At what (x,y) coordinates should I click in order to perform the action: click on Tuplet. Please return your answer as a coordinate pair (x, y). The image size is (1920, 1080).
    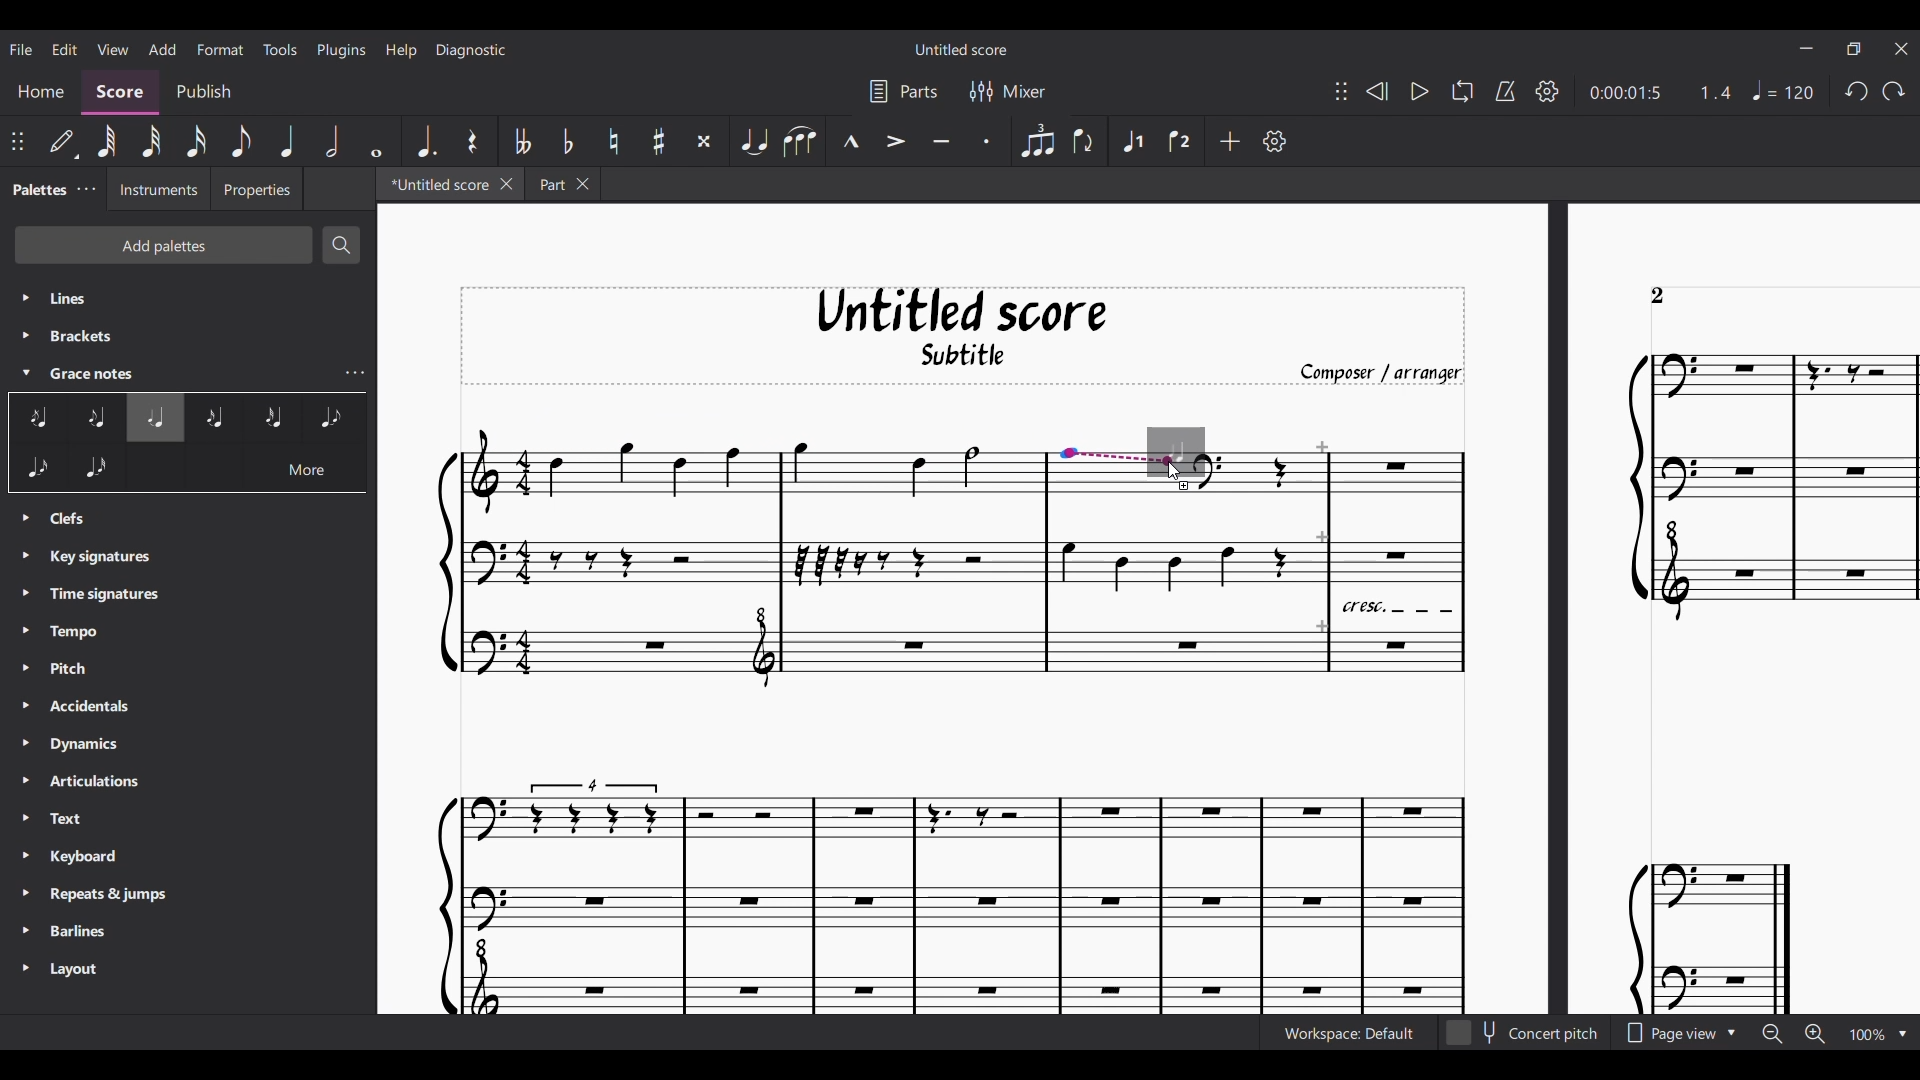
    Looking at the image, I should click on (1036, 141).